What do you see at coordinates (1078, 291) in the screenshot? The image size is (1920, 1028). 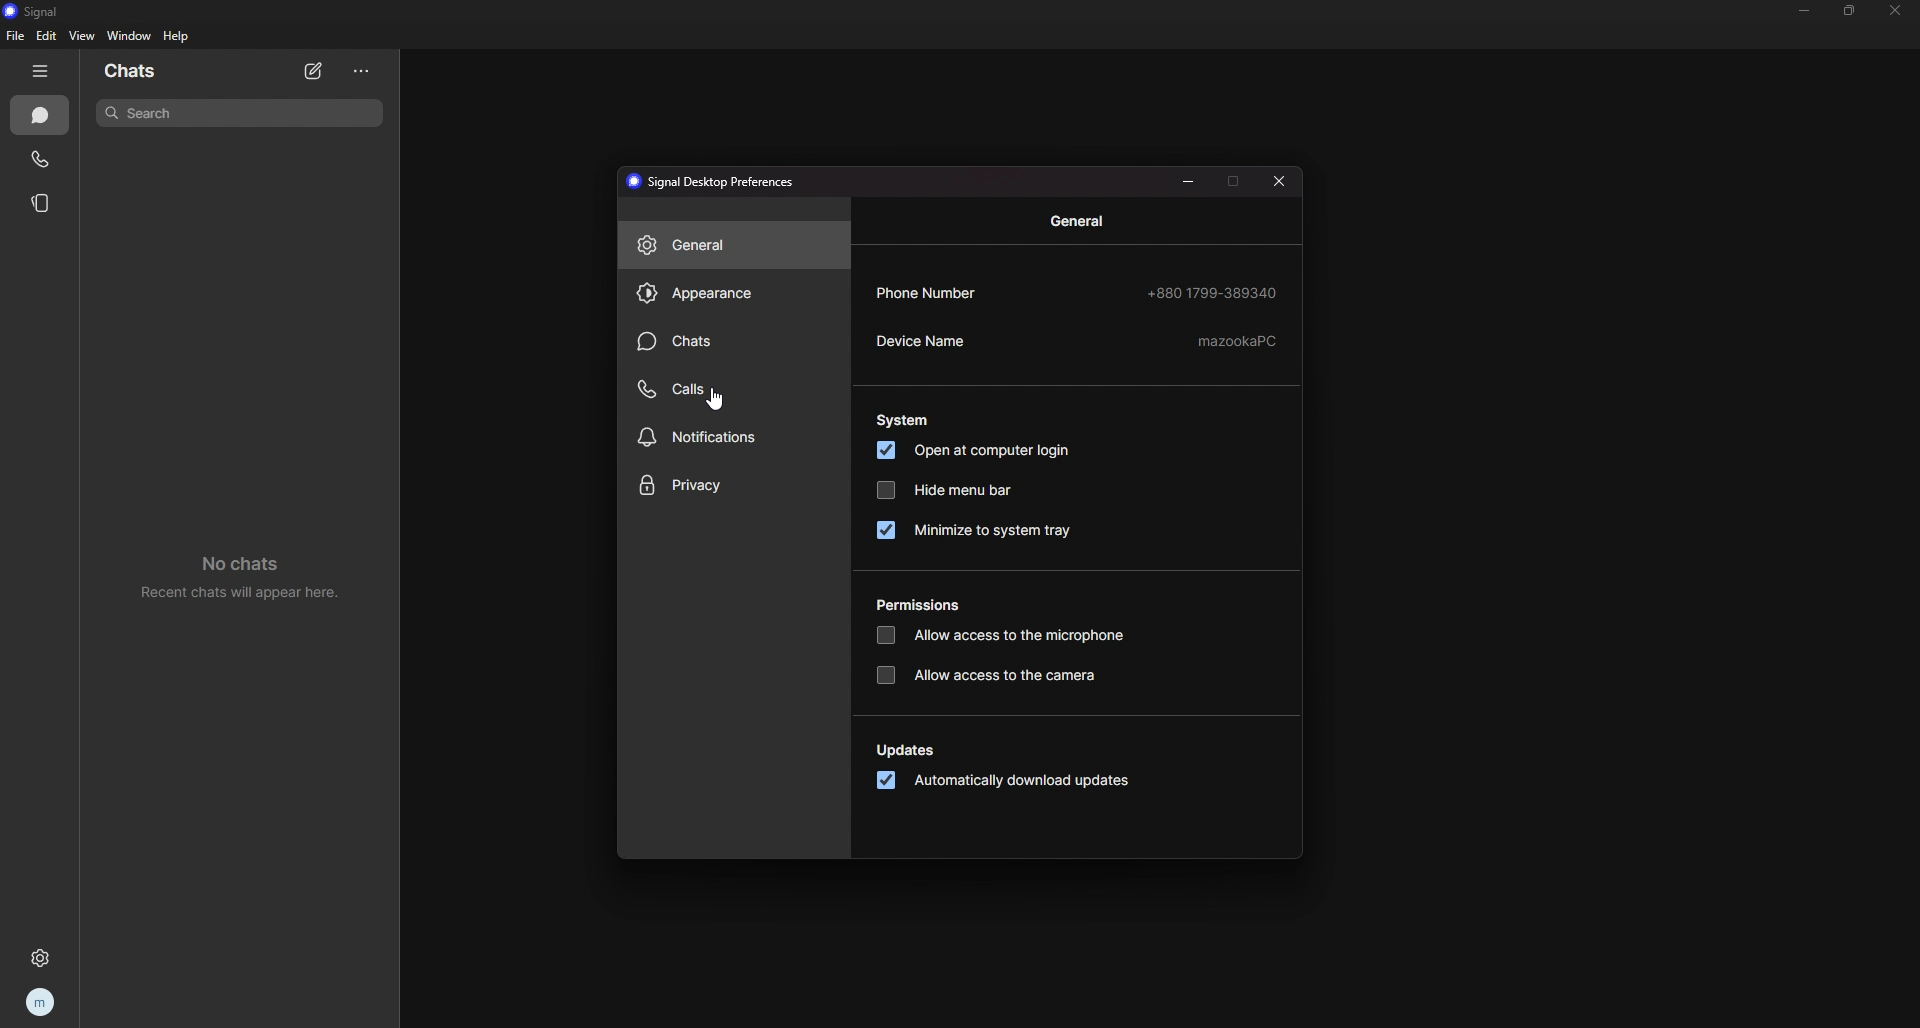 I see `phone number` at bounding box center [1078, 291].